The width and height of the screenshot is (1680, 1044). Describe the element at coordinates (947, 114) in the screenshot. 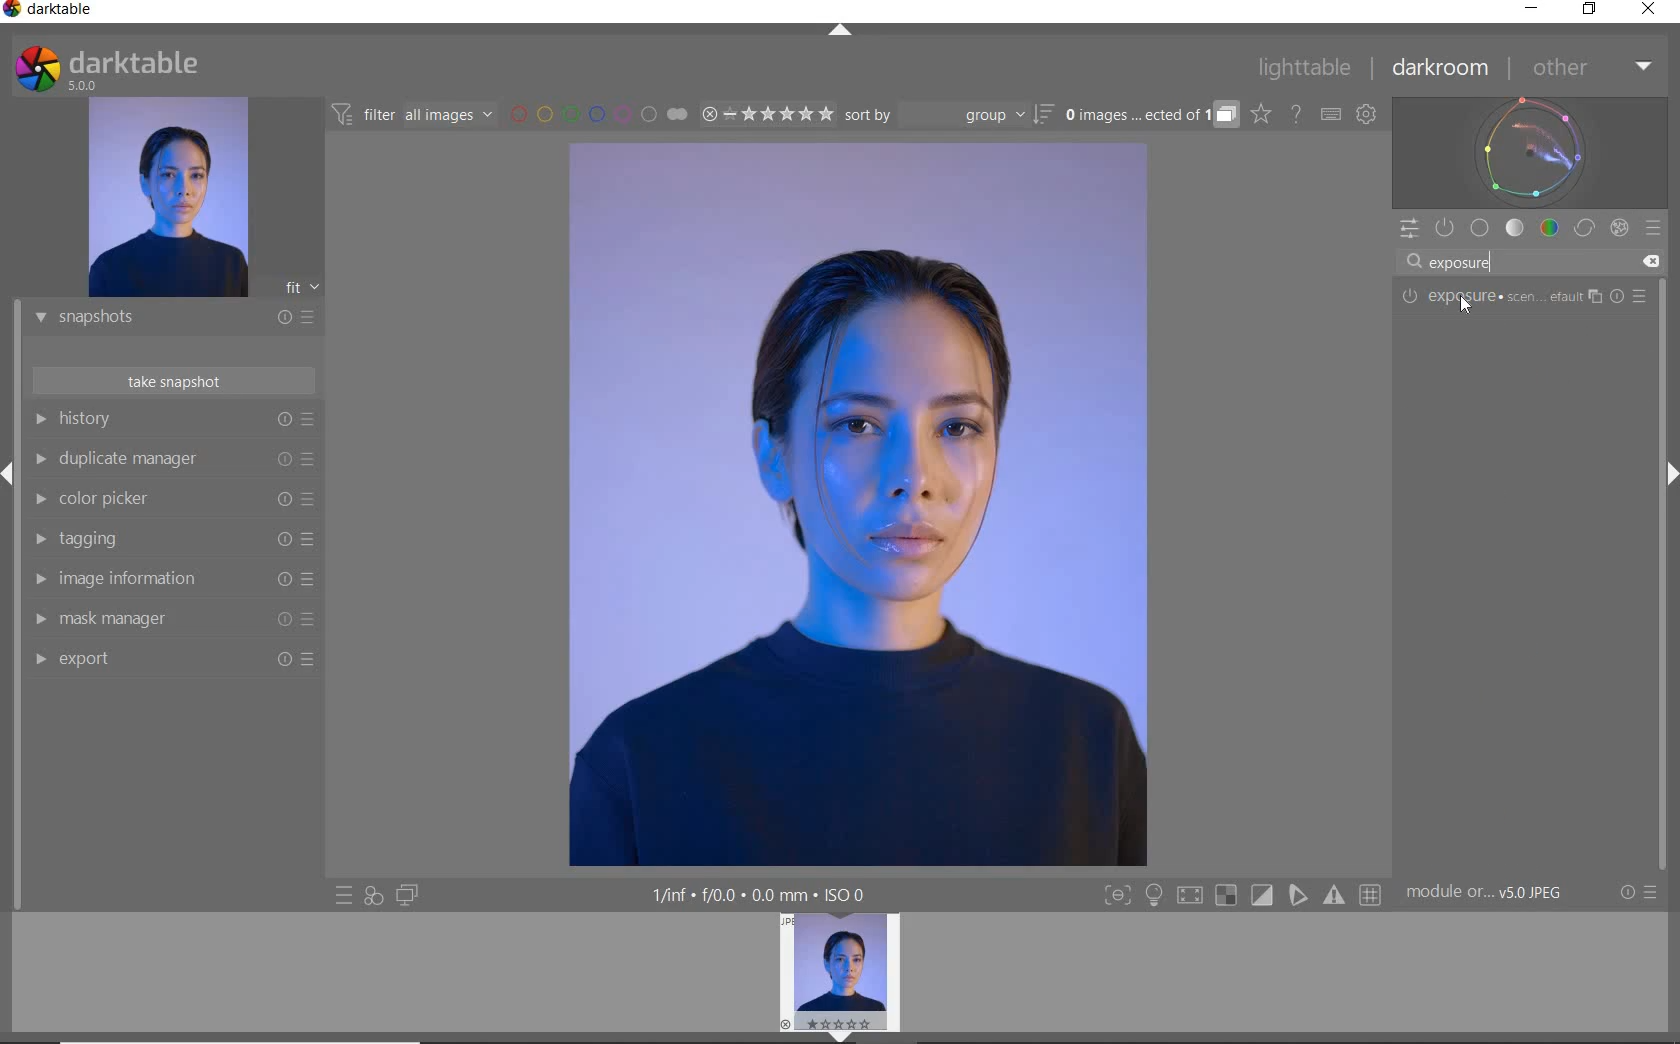

I see `SORT` at that location.